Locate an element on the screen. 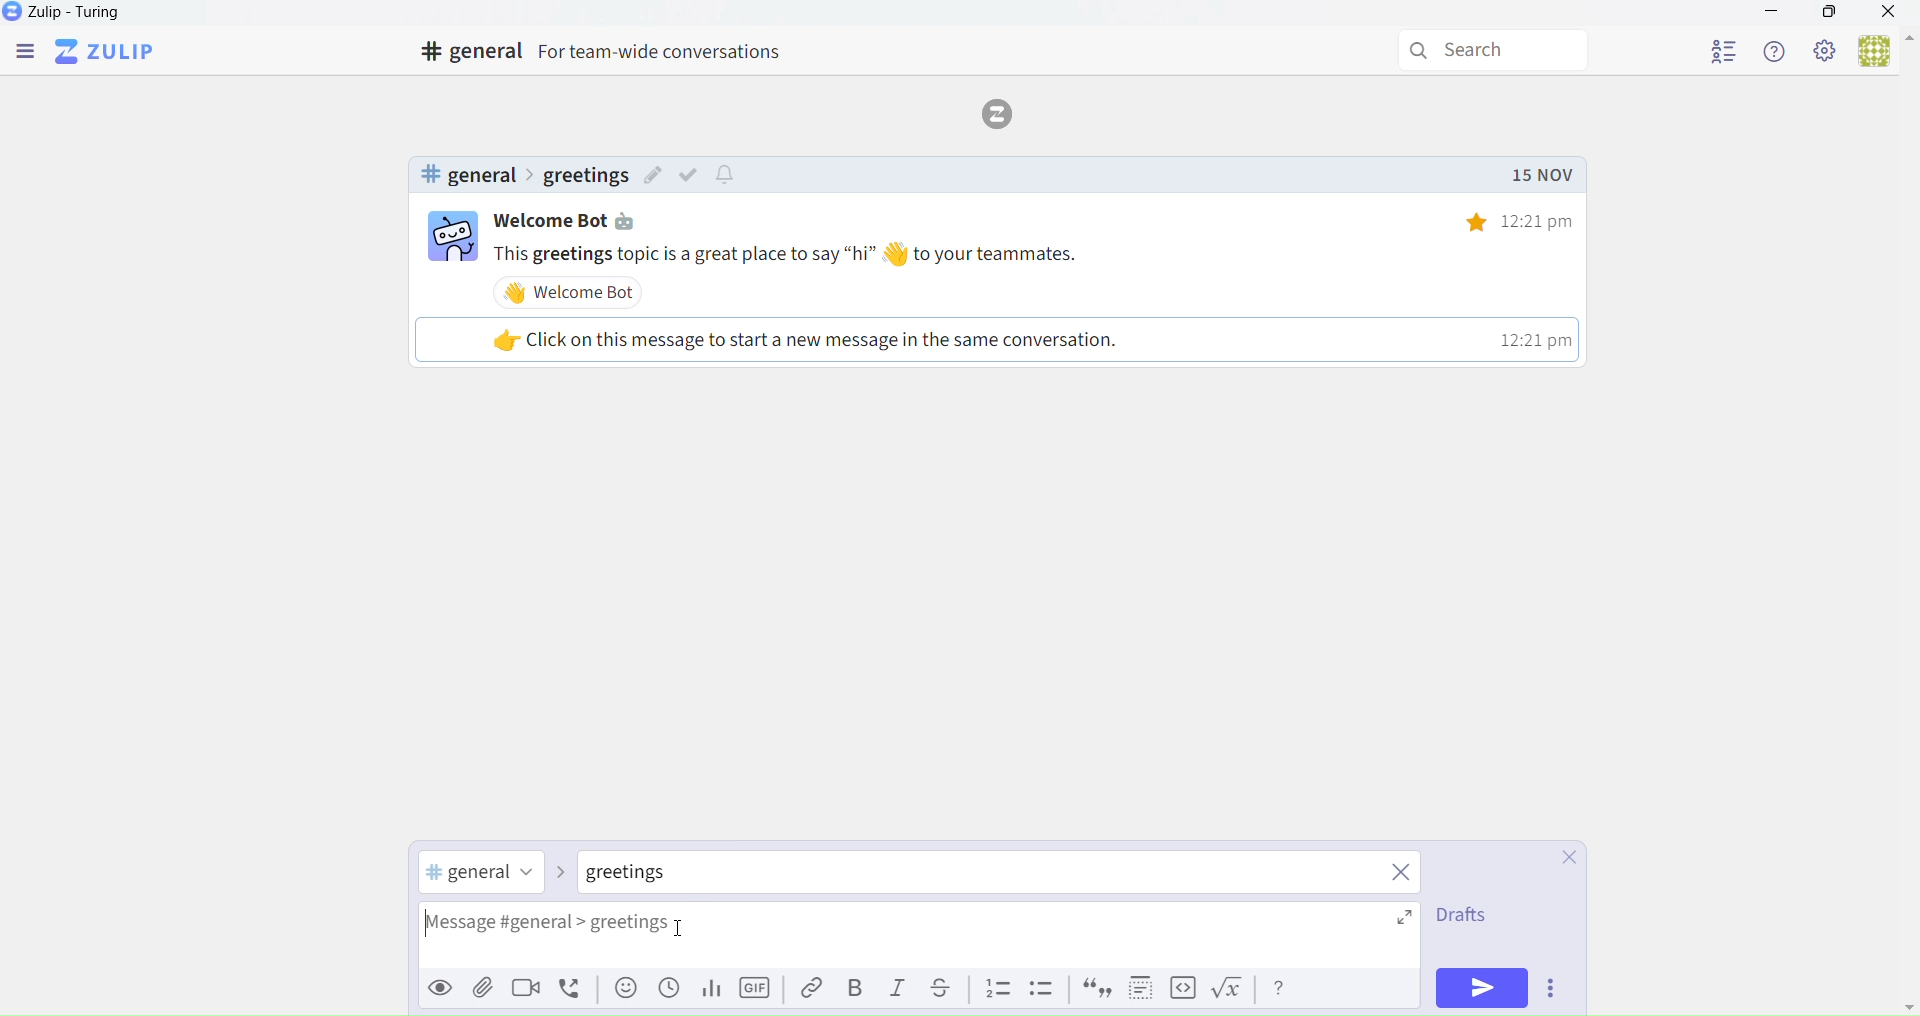 The image size is (1920, 1016). Formula is located at coordinates (1232, 992).